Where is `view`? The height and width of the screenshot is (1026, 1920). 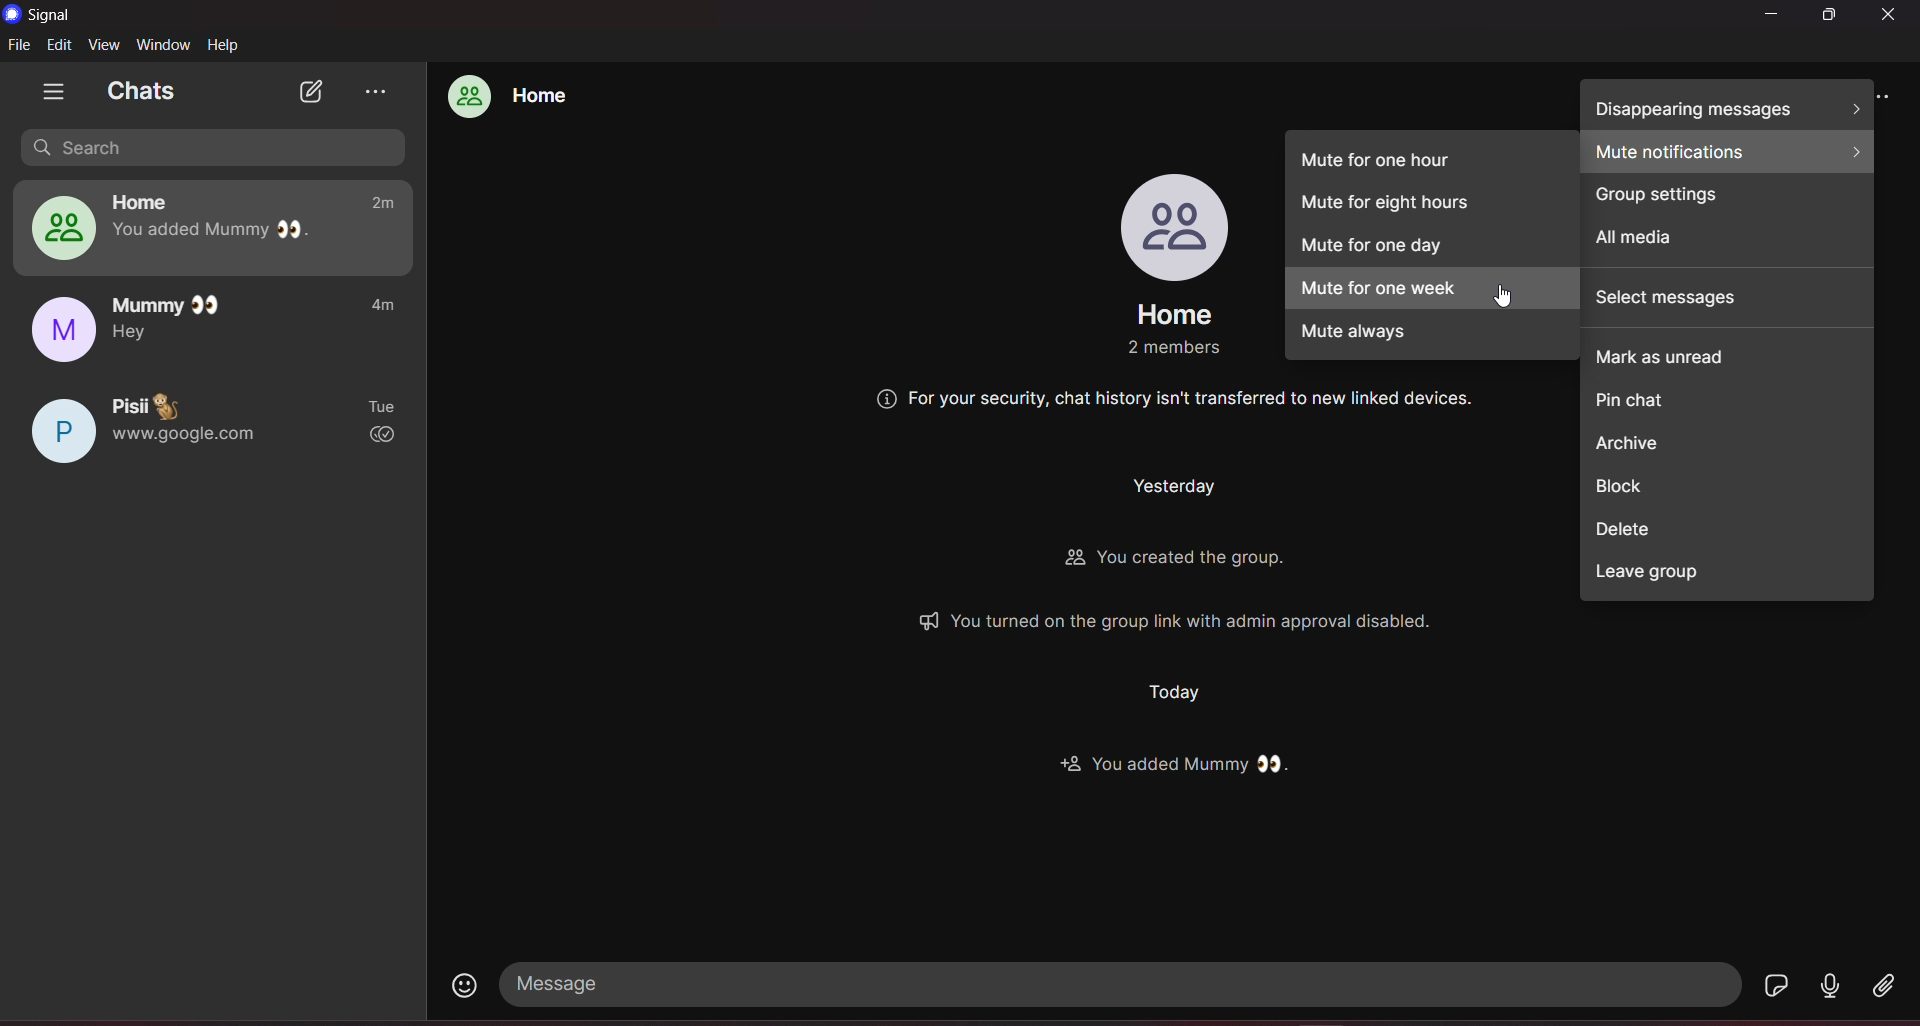
view is located at coordinates (104, 43).